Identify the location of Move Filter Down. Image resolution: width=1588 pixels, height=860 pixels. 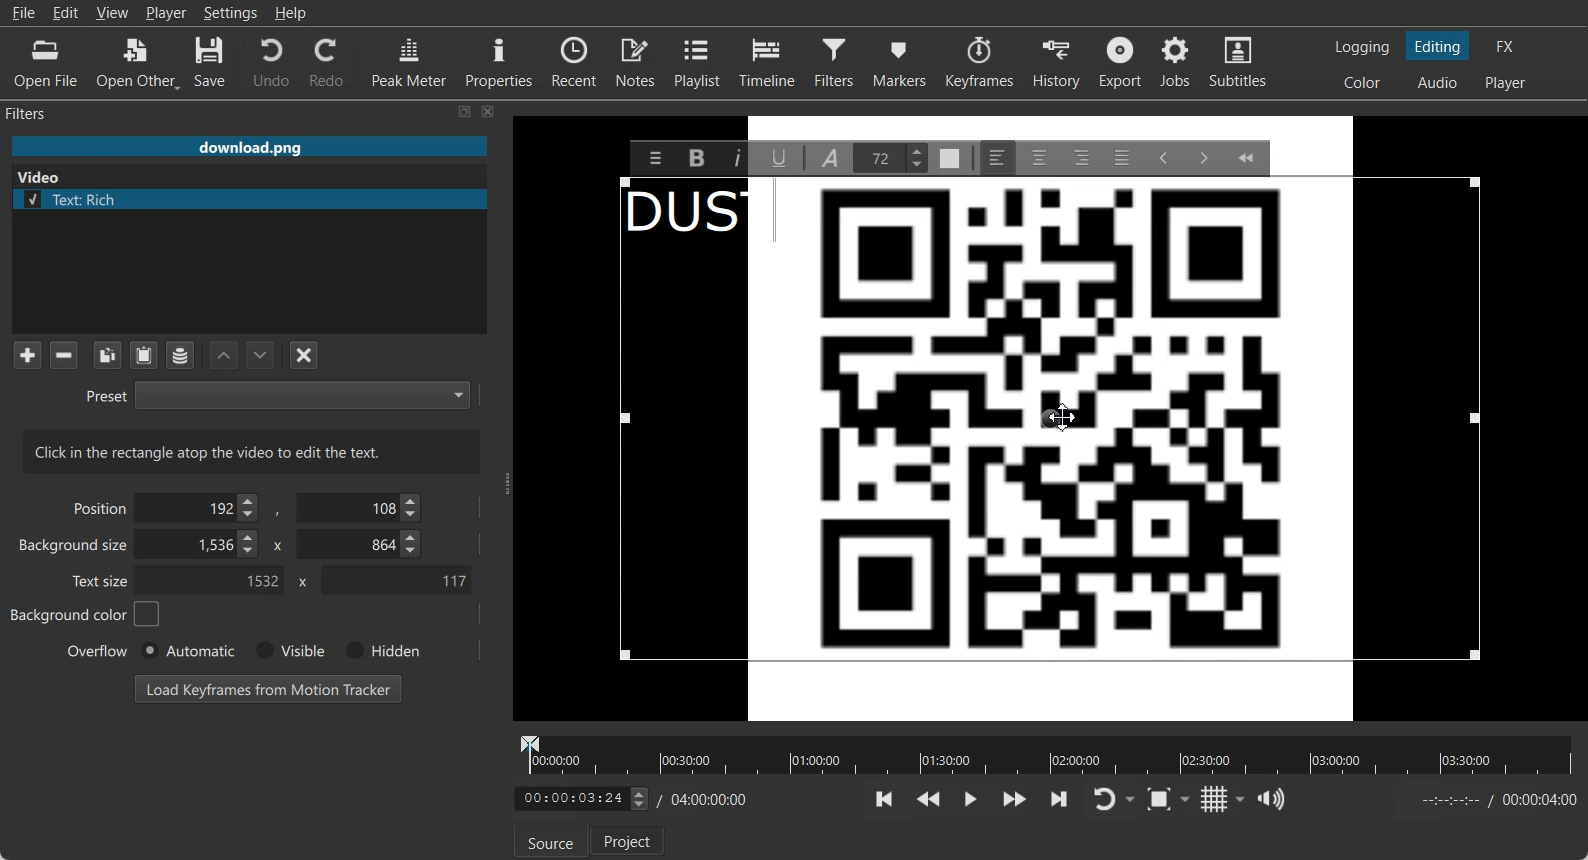
(261, 355).